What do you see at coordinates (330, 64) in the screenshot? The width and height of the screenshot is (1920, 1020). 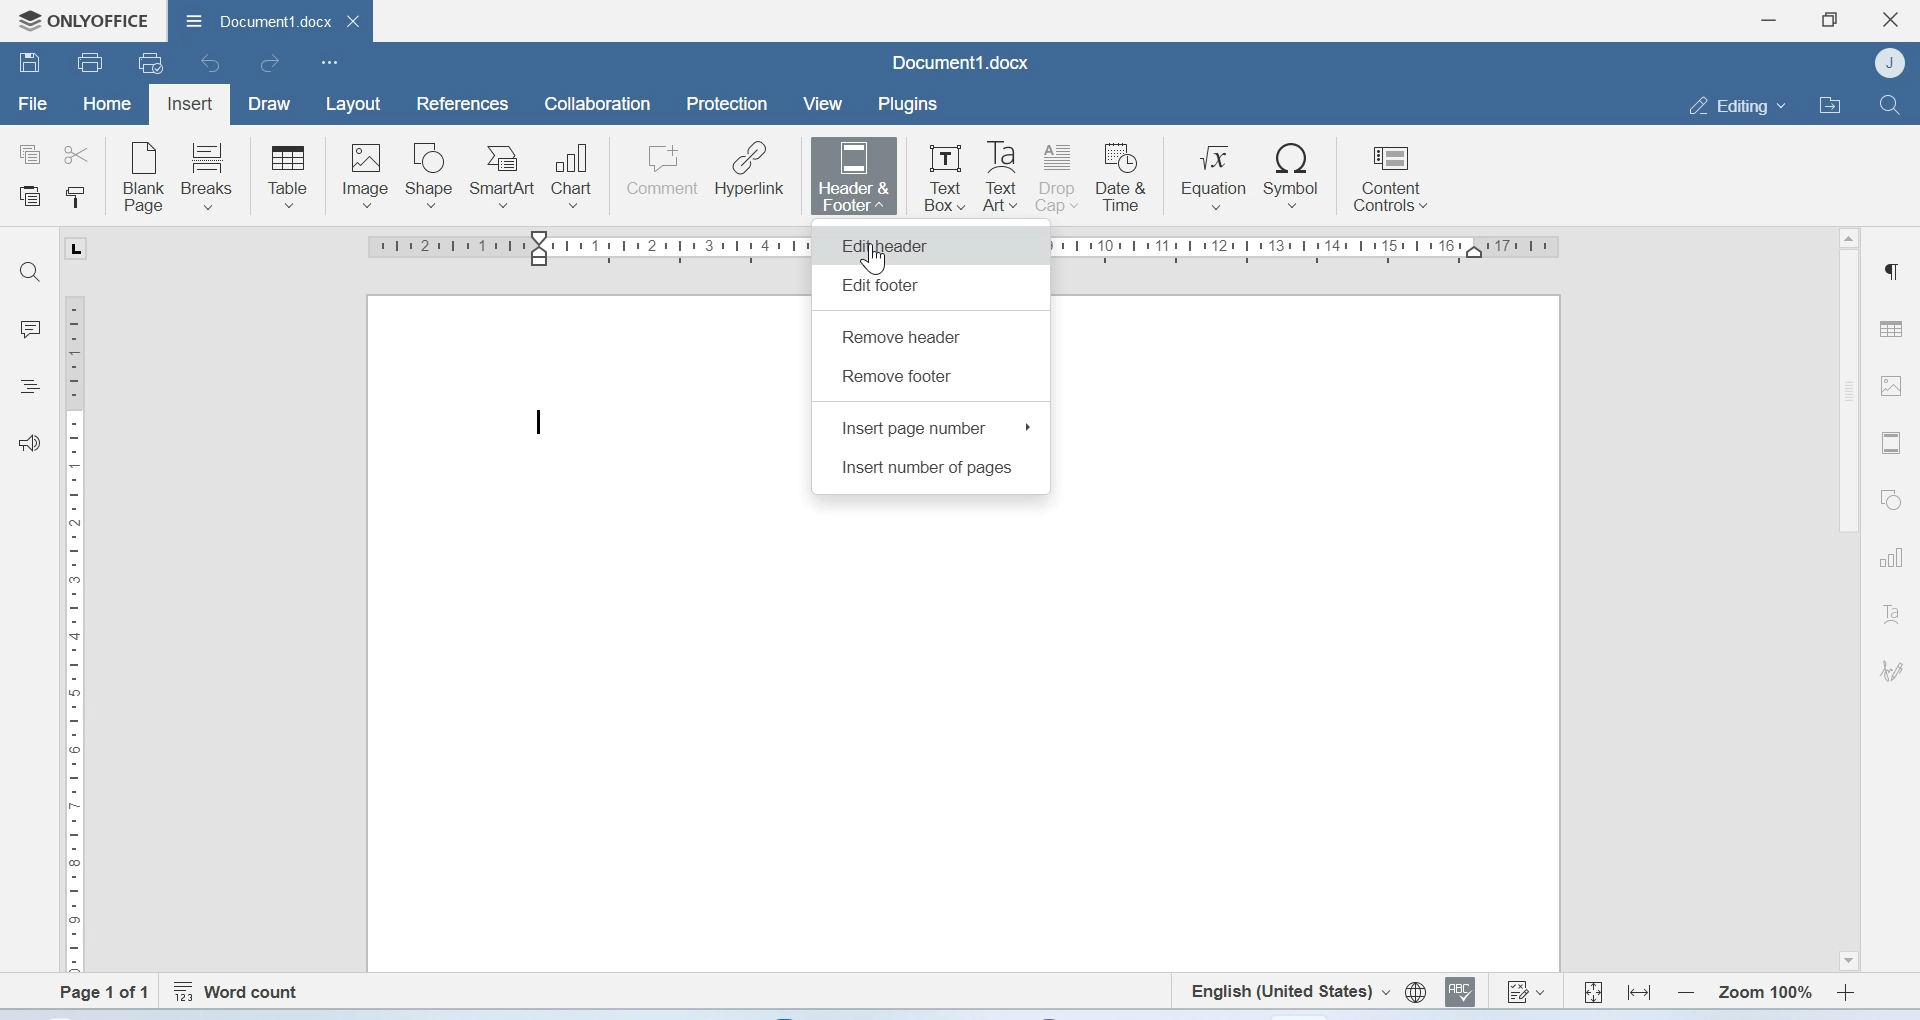 I see `Customize Quick Access Toolbar` at bounding box center [330, 64].